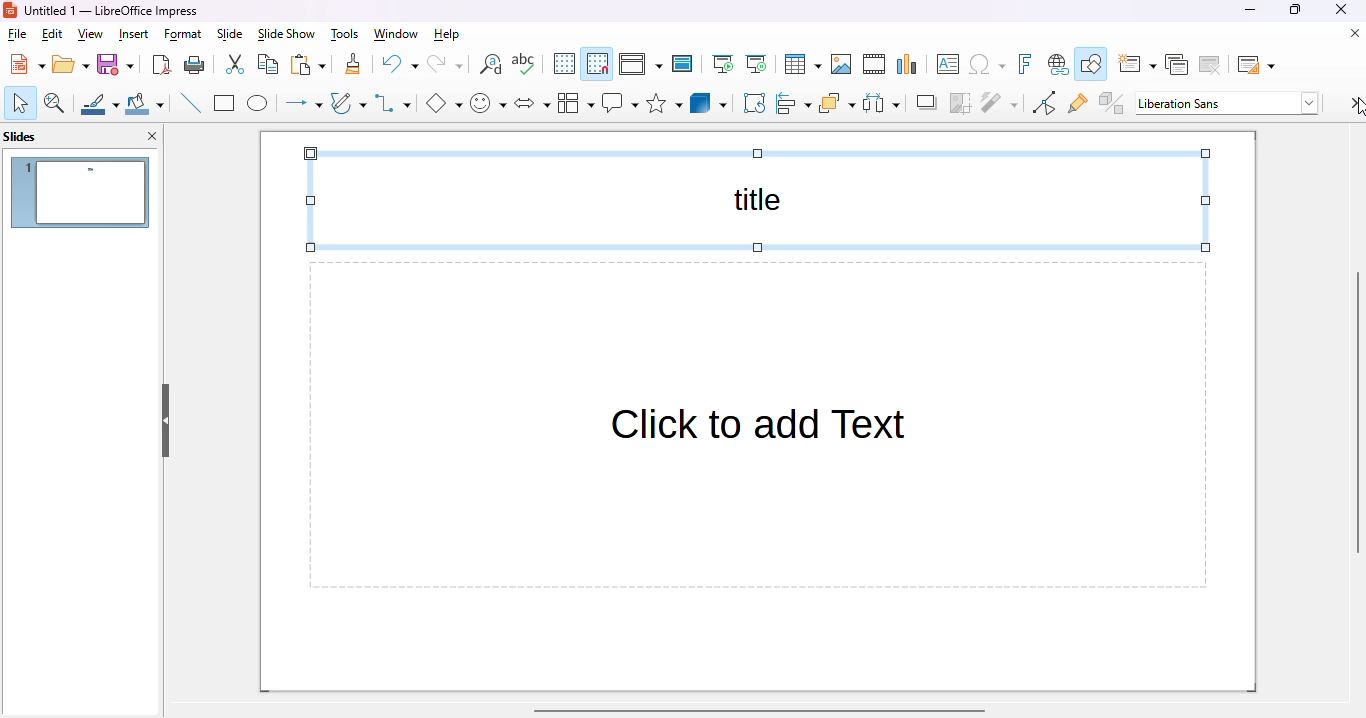 The height and width of the screenshot is (718, 1366). What do you see at coordinates (396, 34) in the screenshot?
I see `window` at bounding box center [396, 34].